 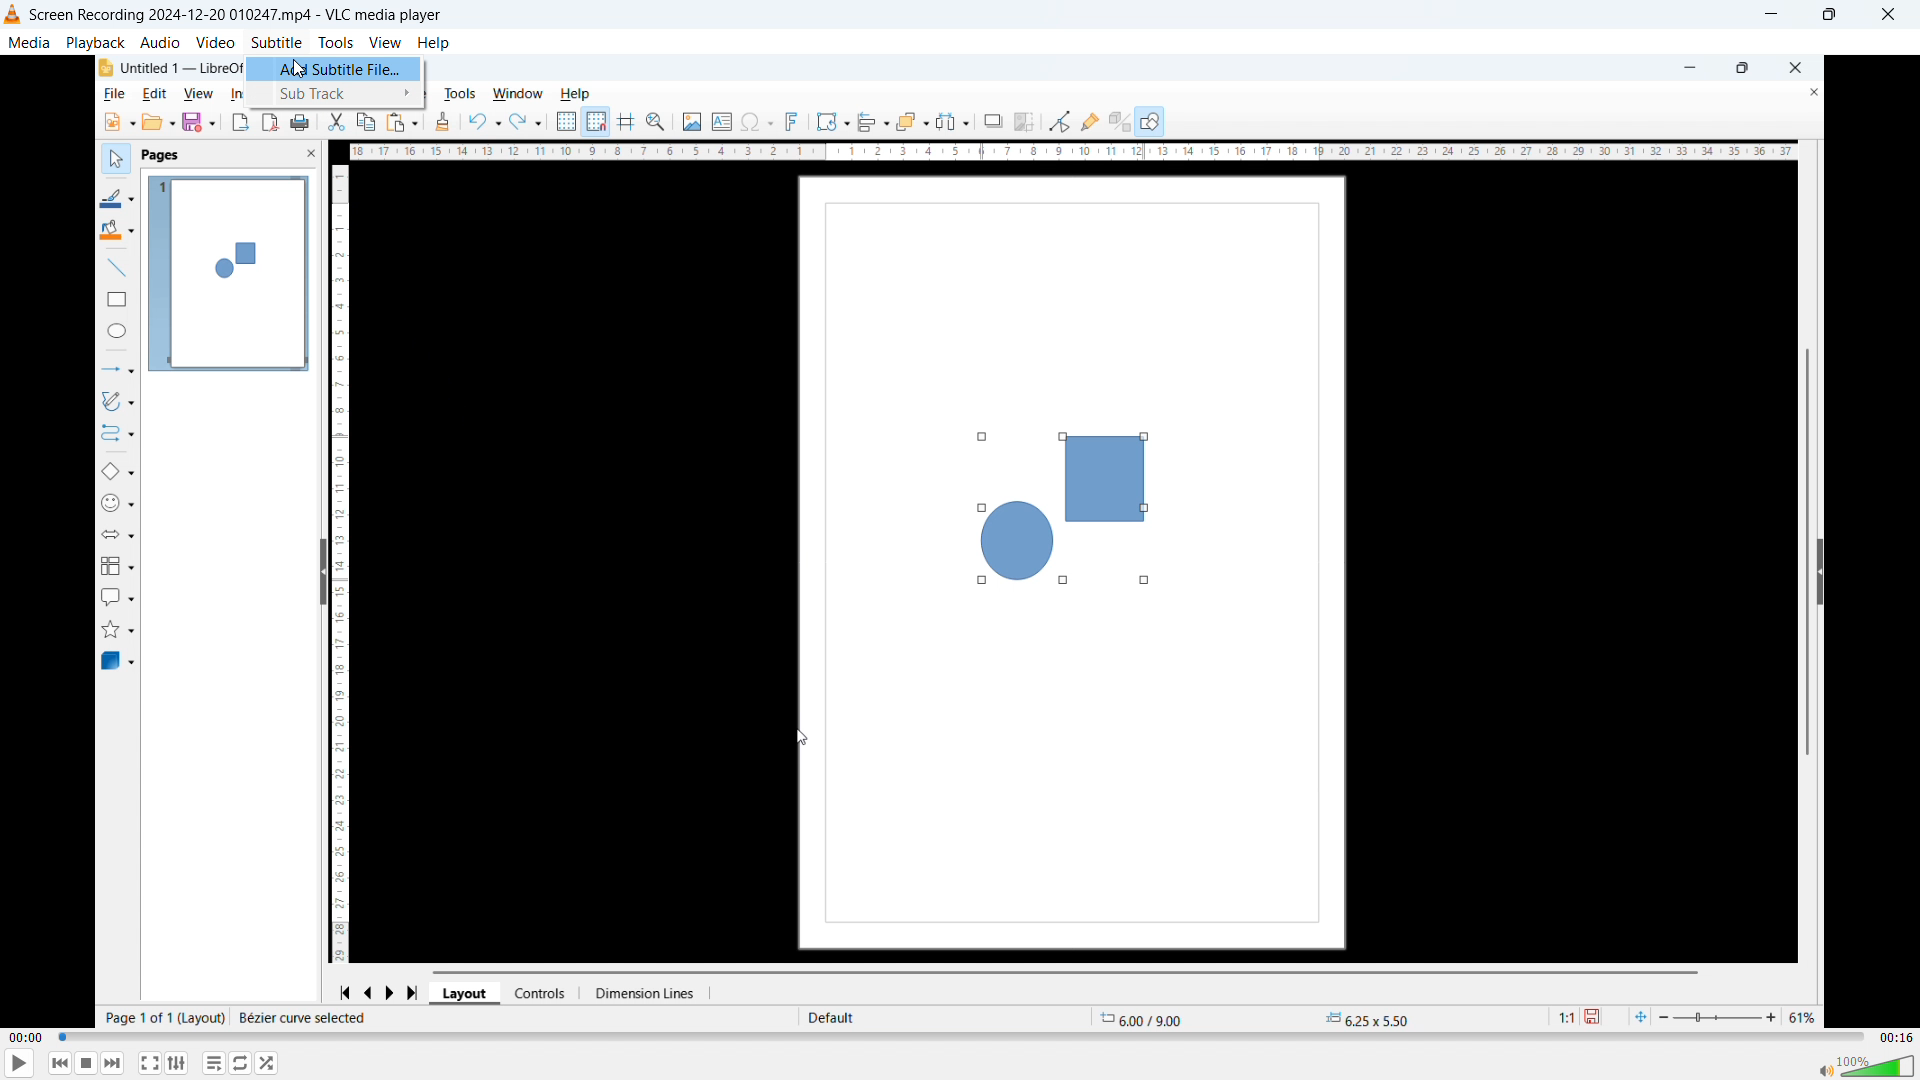 What do you see at coordinates (333, 94) in the screenshot?
I see `Sub track ` at bounding box center [333, 94].